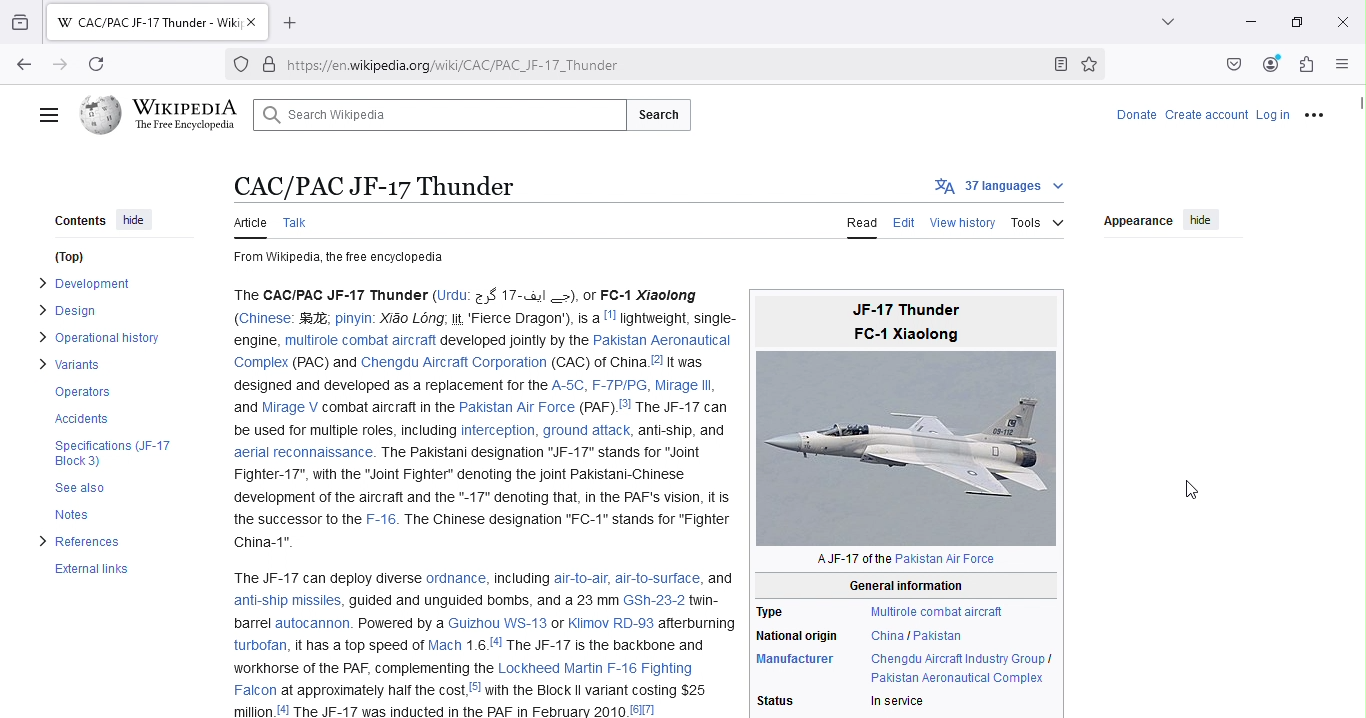 Image resolution: width=1366 pixels, height=718 pixels. Describe the element at coordinates (1205, 222) in the screenshot. I see `hide` at that location.